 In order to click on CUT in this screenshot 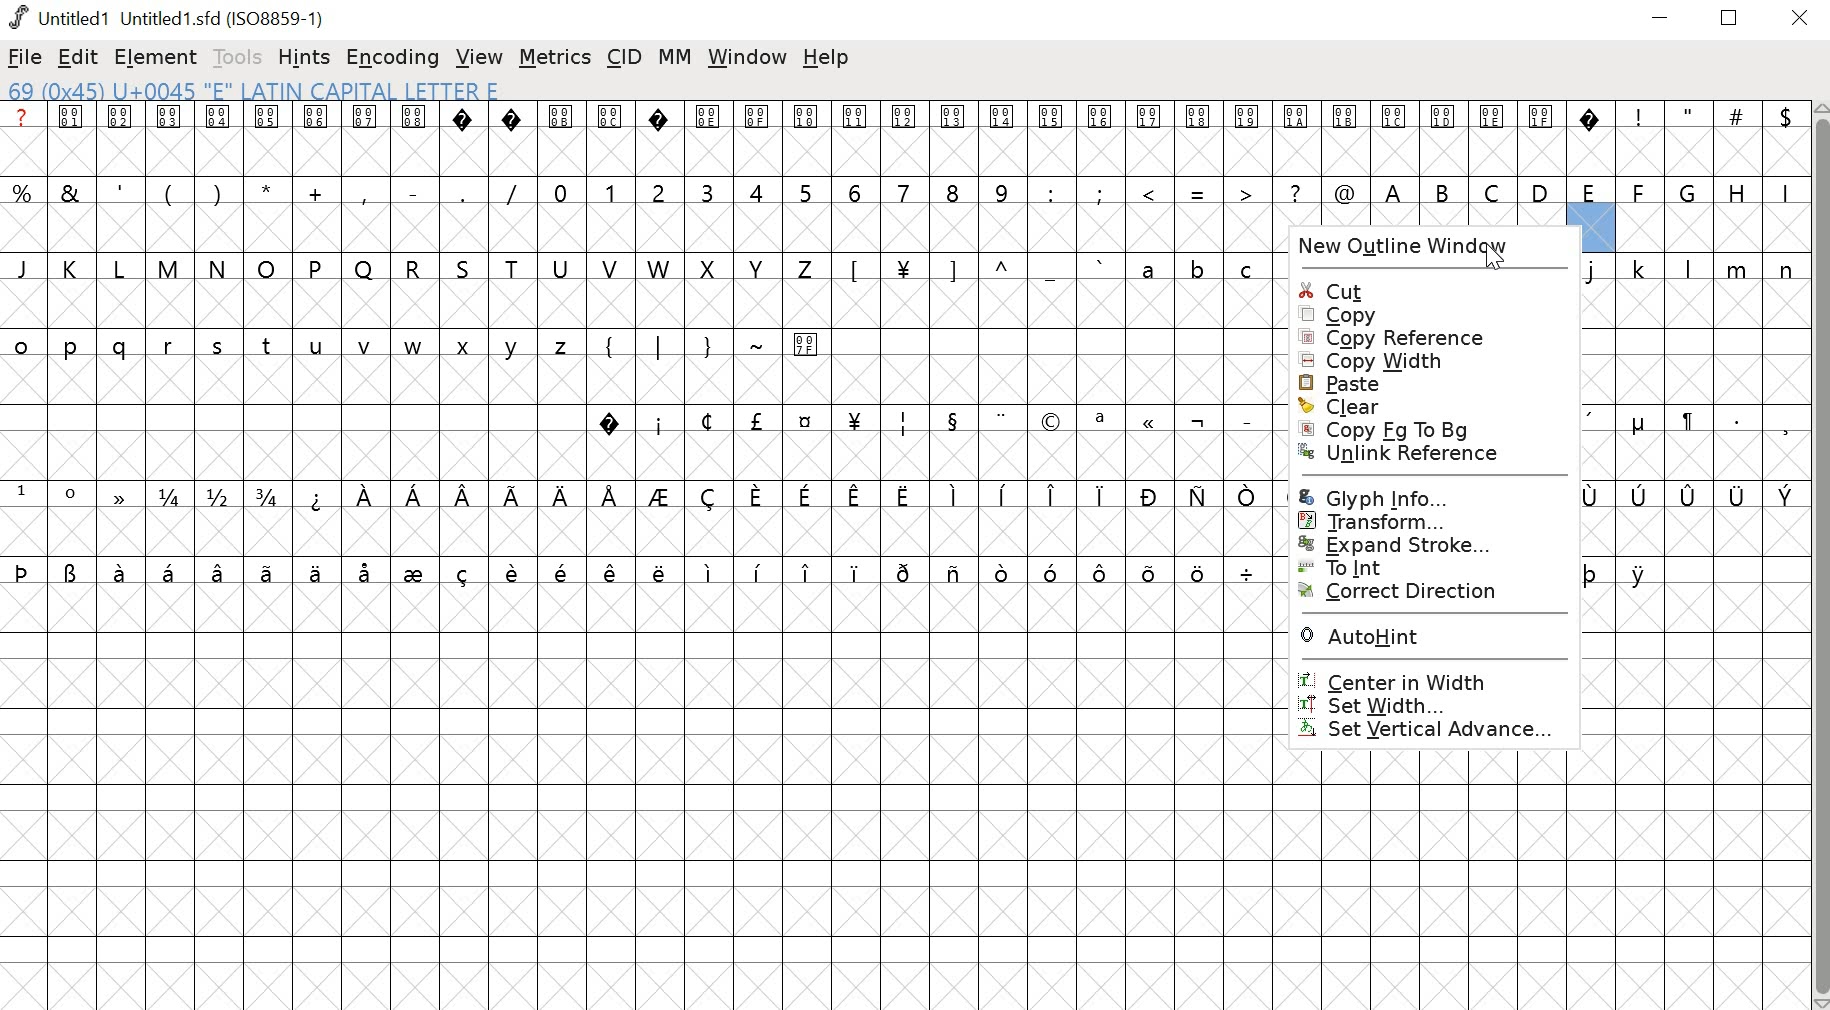, I will do `click(1424, 289)`.